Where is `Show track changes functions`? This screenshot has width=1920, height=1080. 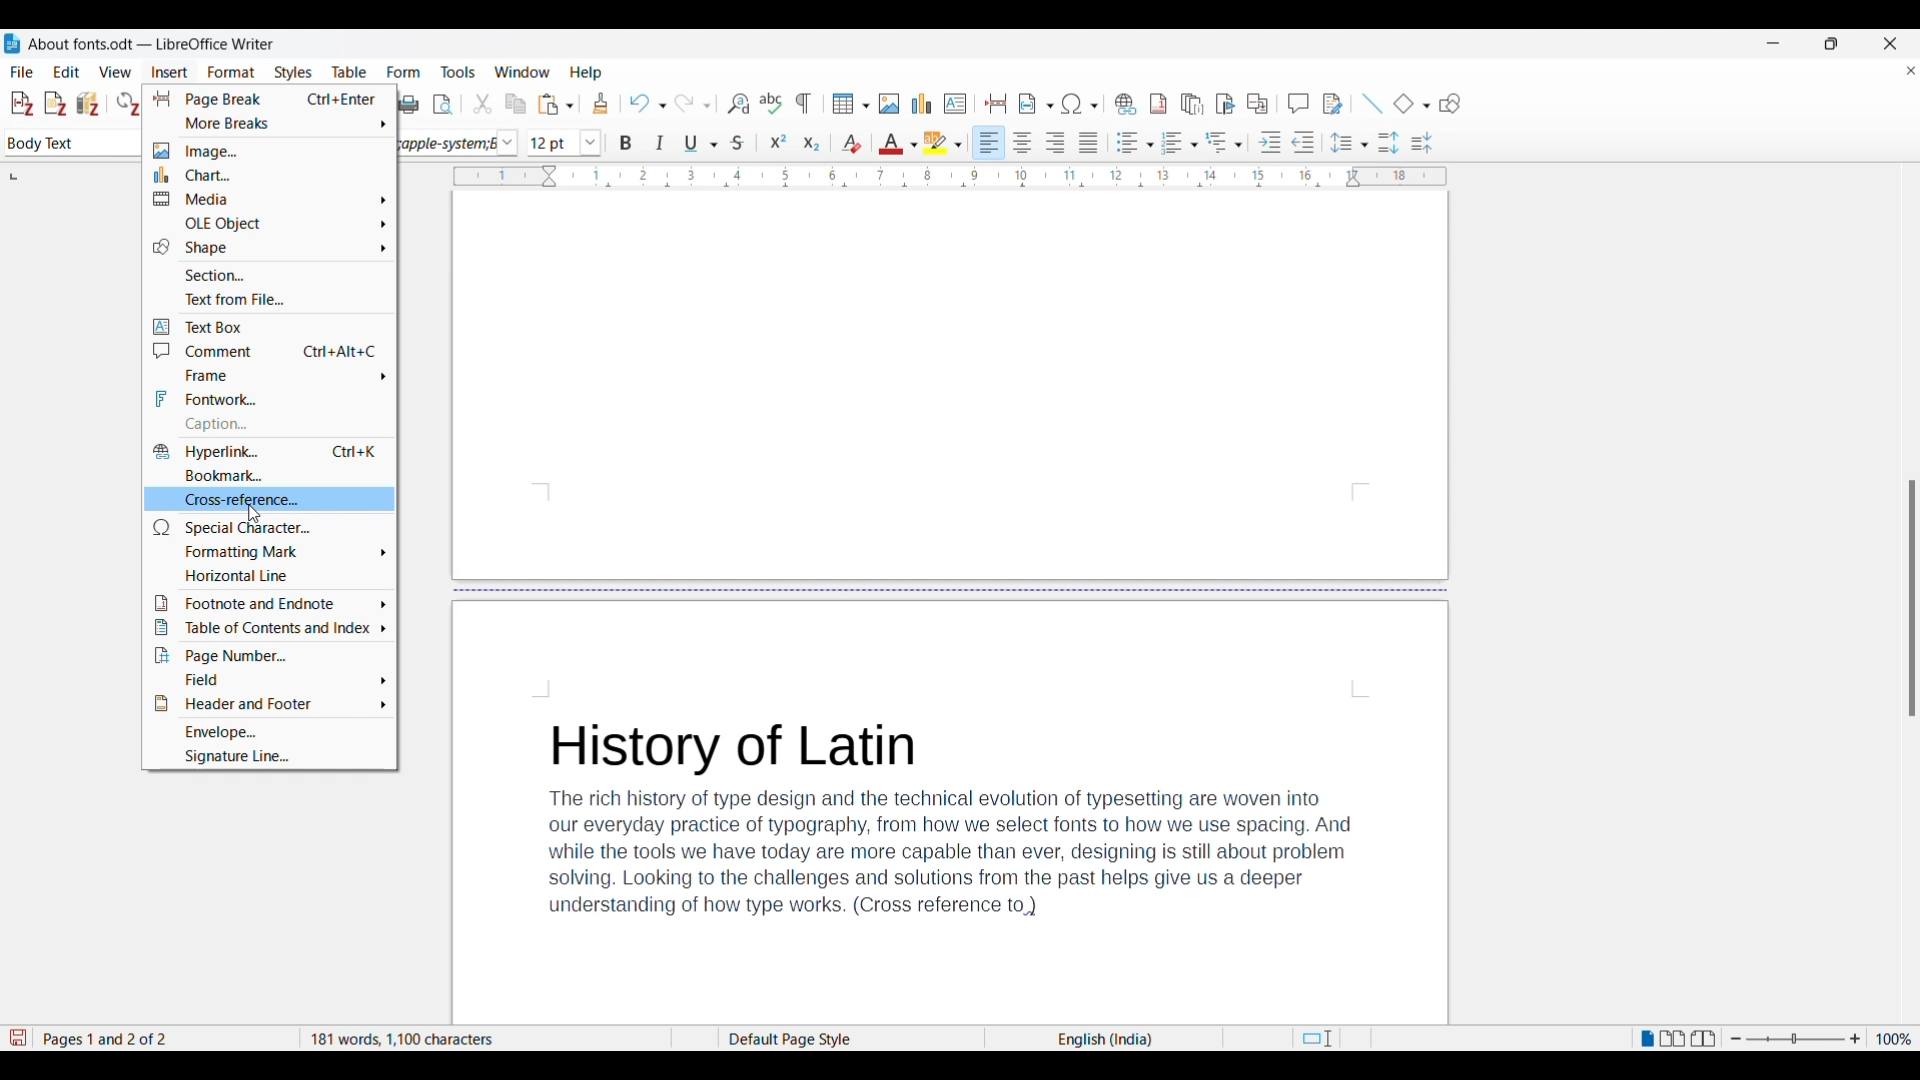
Show track changes functions is located at coordinates (1332, 104).